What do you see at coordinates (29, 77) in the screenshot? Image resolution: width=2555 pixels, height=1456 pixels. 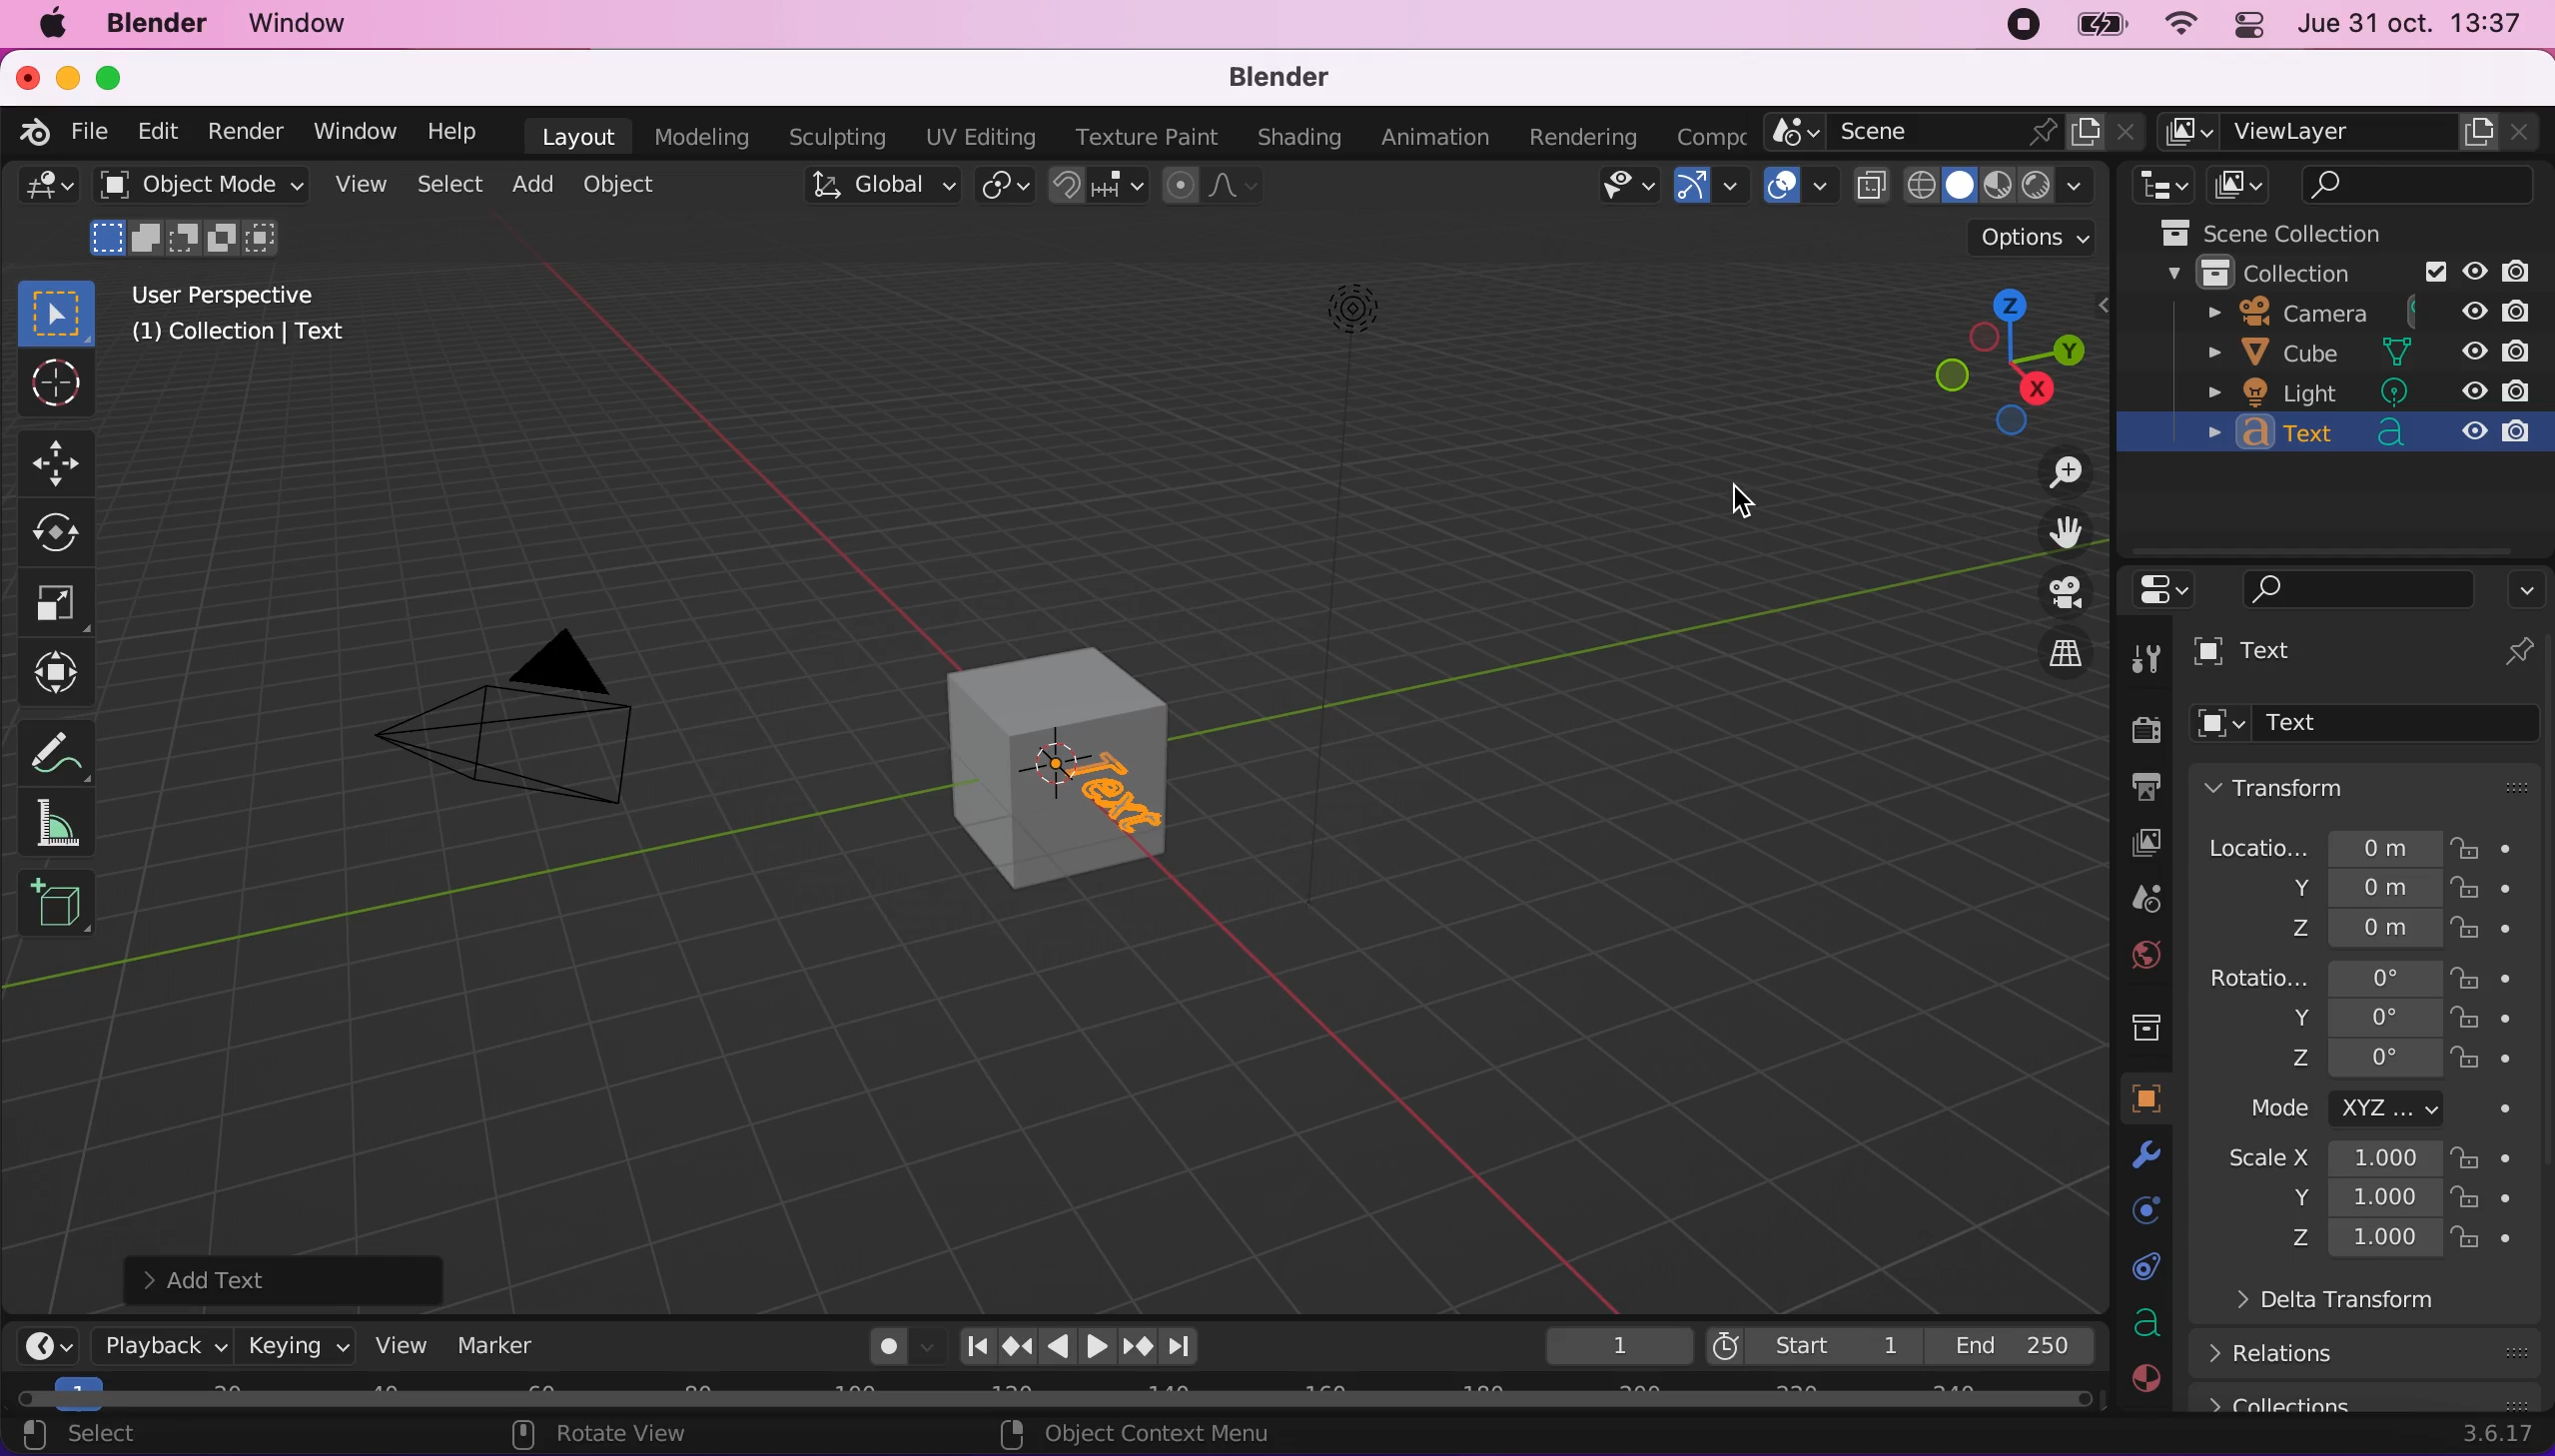 I see `close` at bounding box center [29, 77].